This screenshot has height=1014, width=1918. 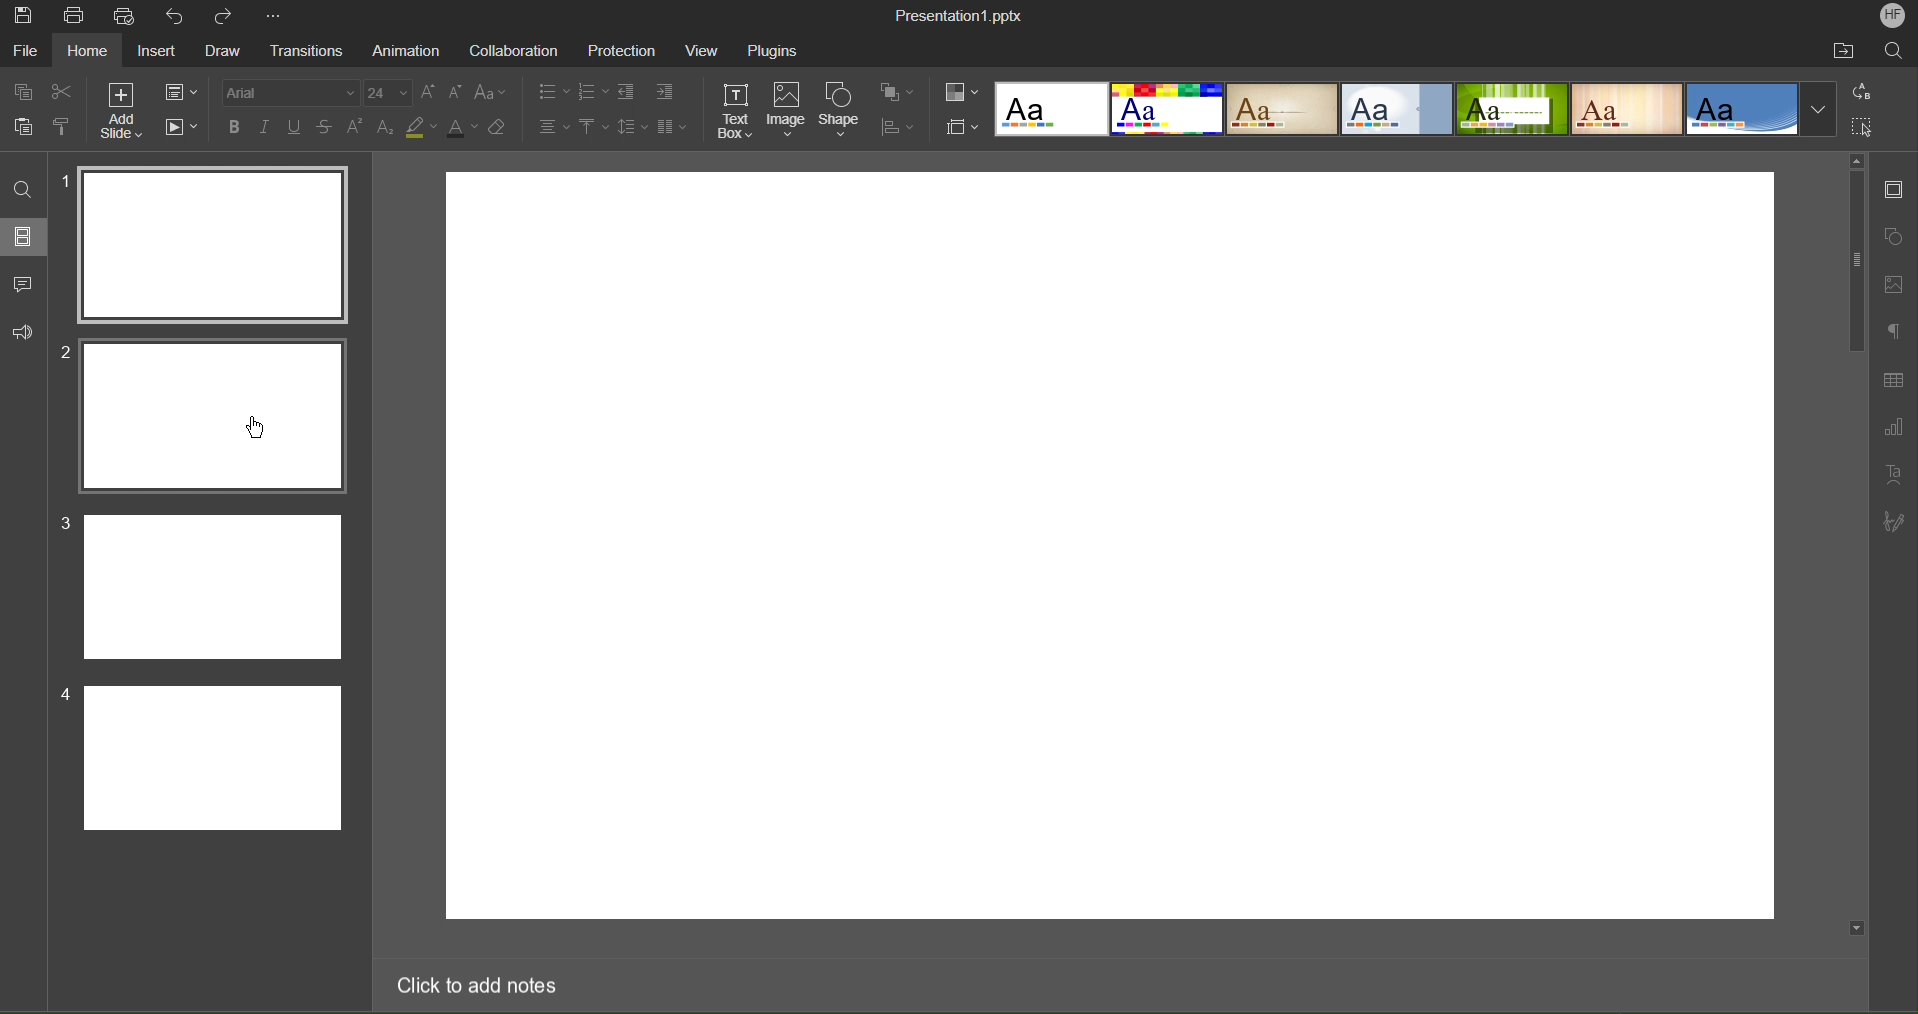 What do you see at coordinates (1890, 16) in the screenshot?
I see `Account` at bounding box center [1890, 16].